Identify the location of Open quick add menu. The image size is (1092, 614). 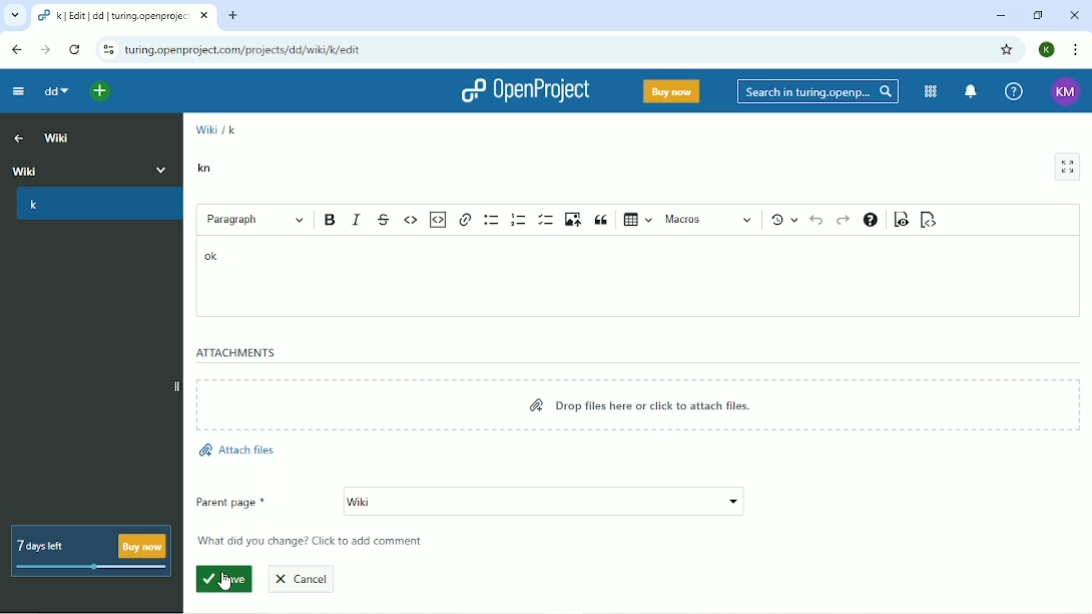
(101, 90).